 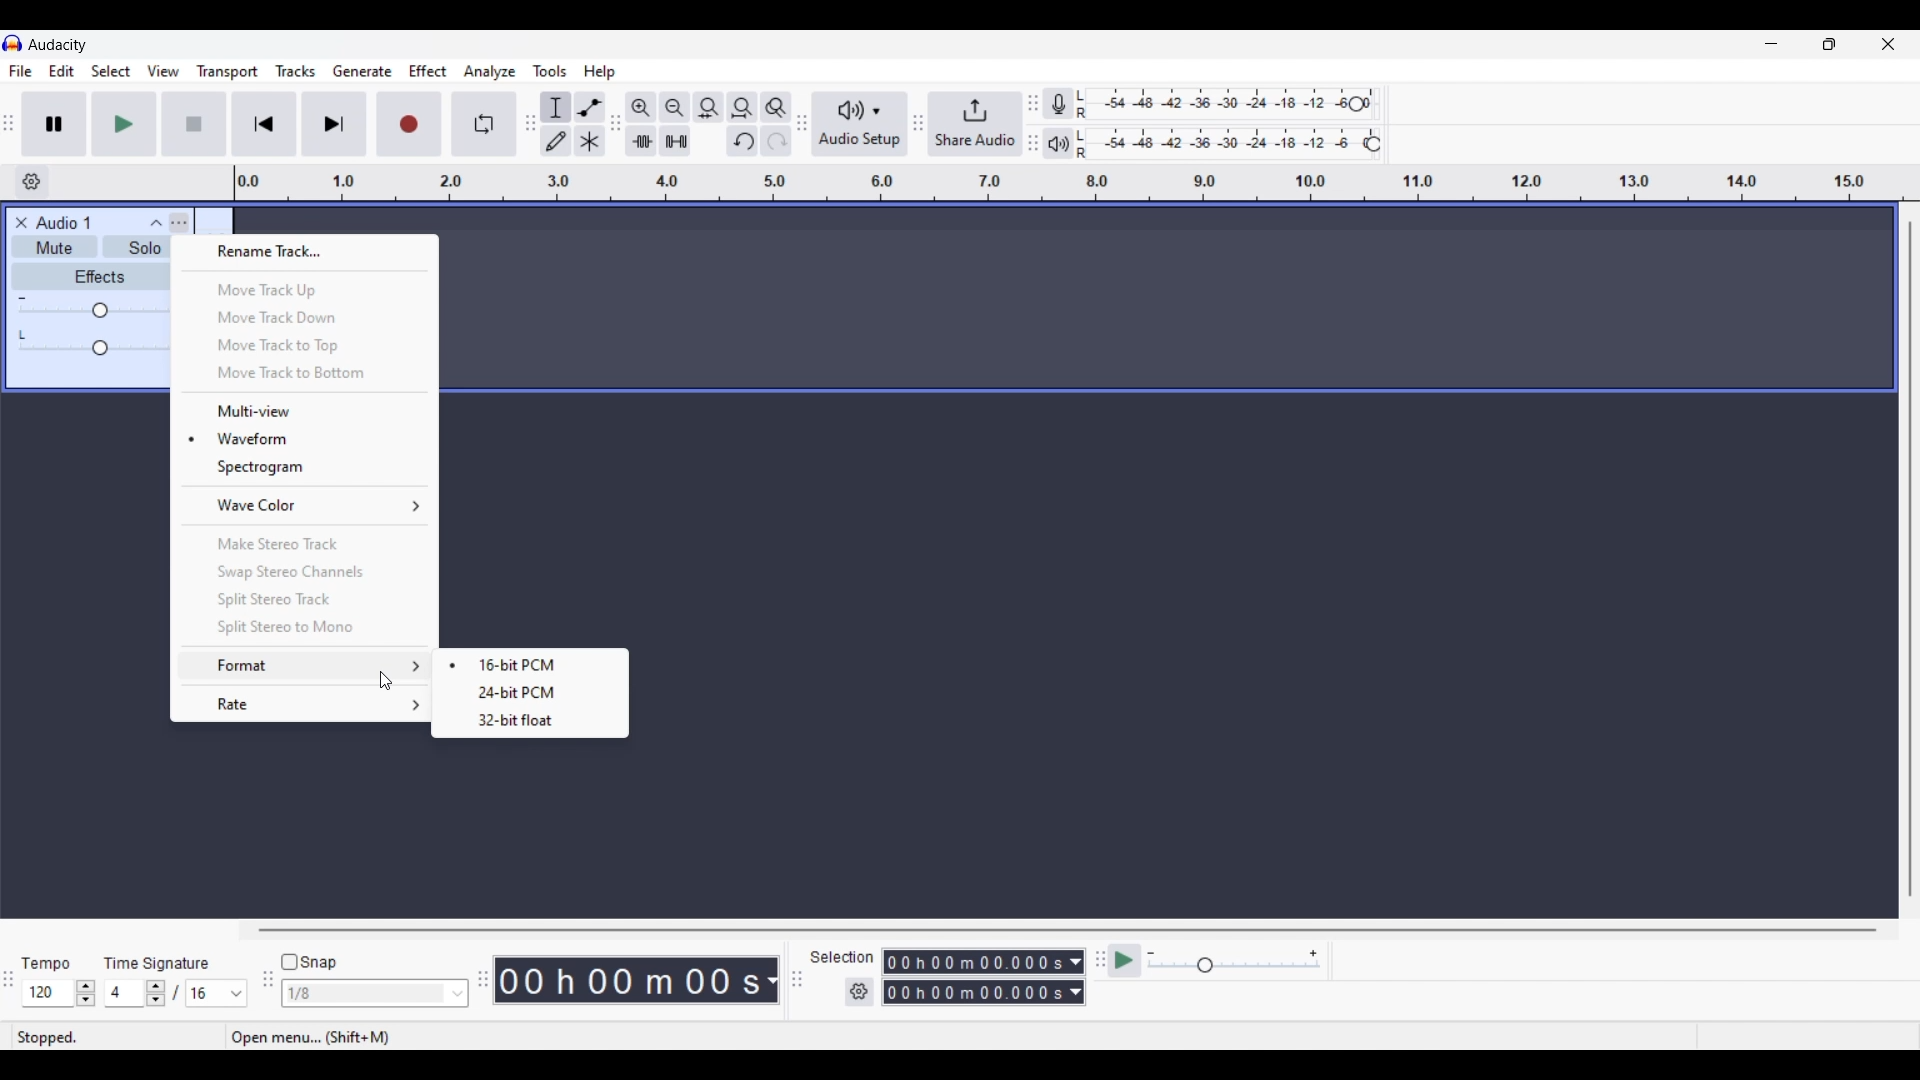 What do you see at coordinates (47, 993) in the screenshot?
I see `Selected tempo` at bounding box center [47, 993].